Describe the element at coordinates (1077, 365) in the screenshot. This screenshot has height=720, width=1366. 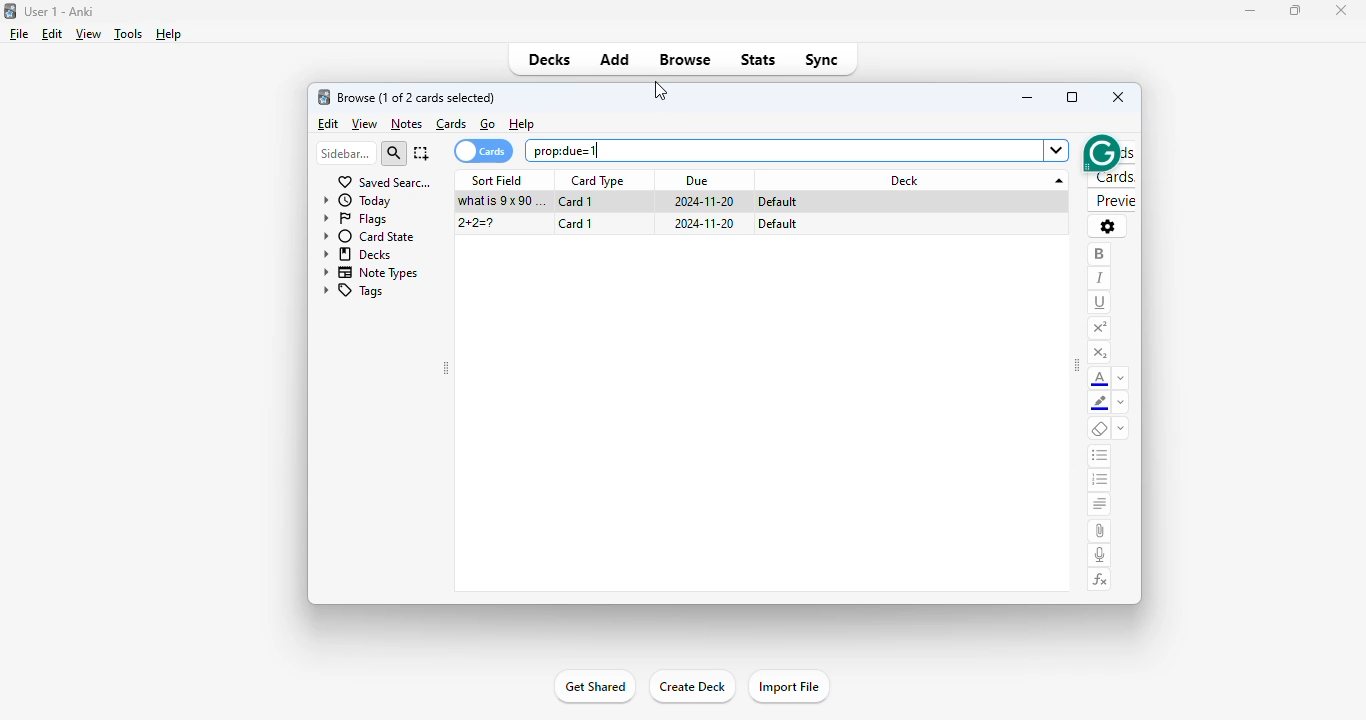
I see `toggle sidebar` at that location.